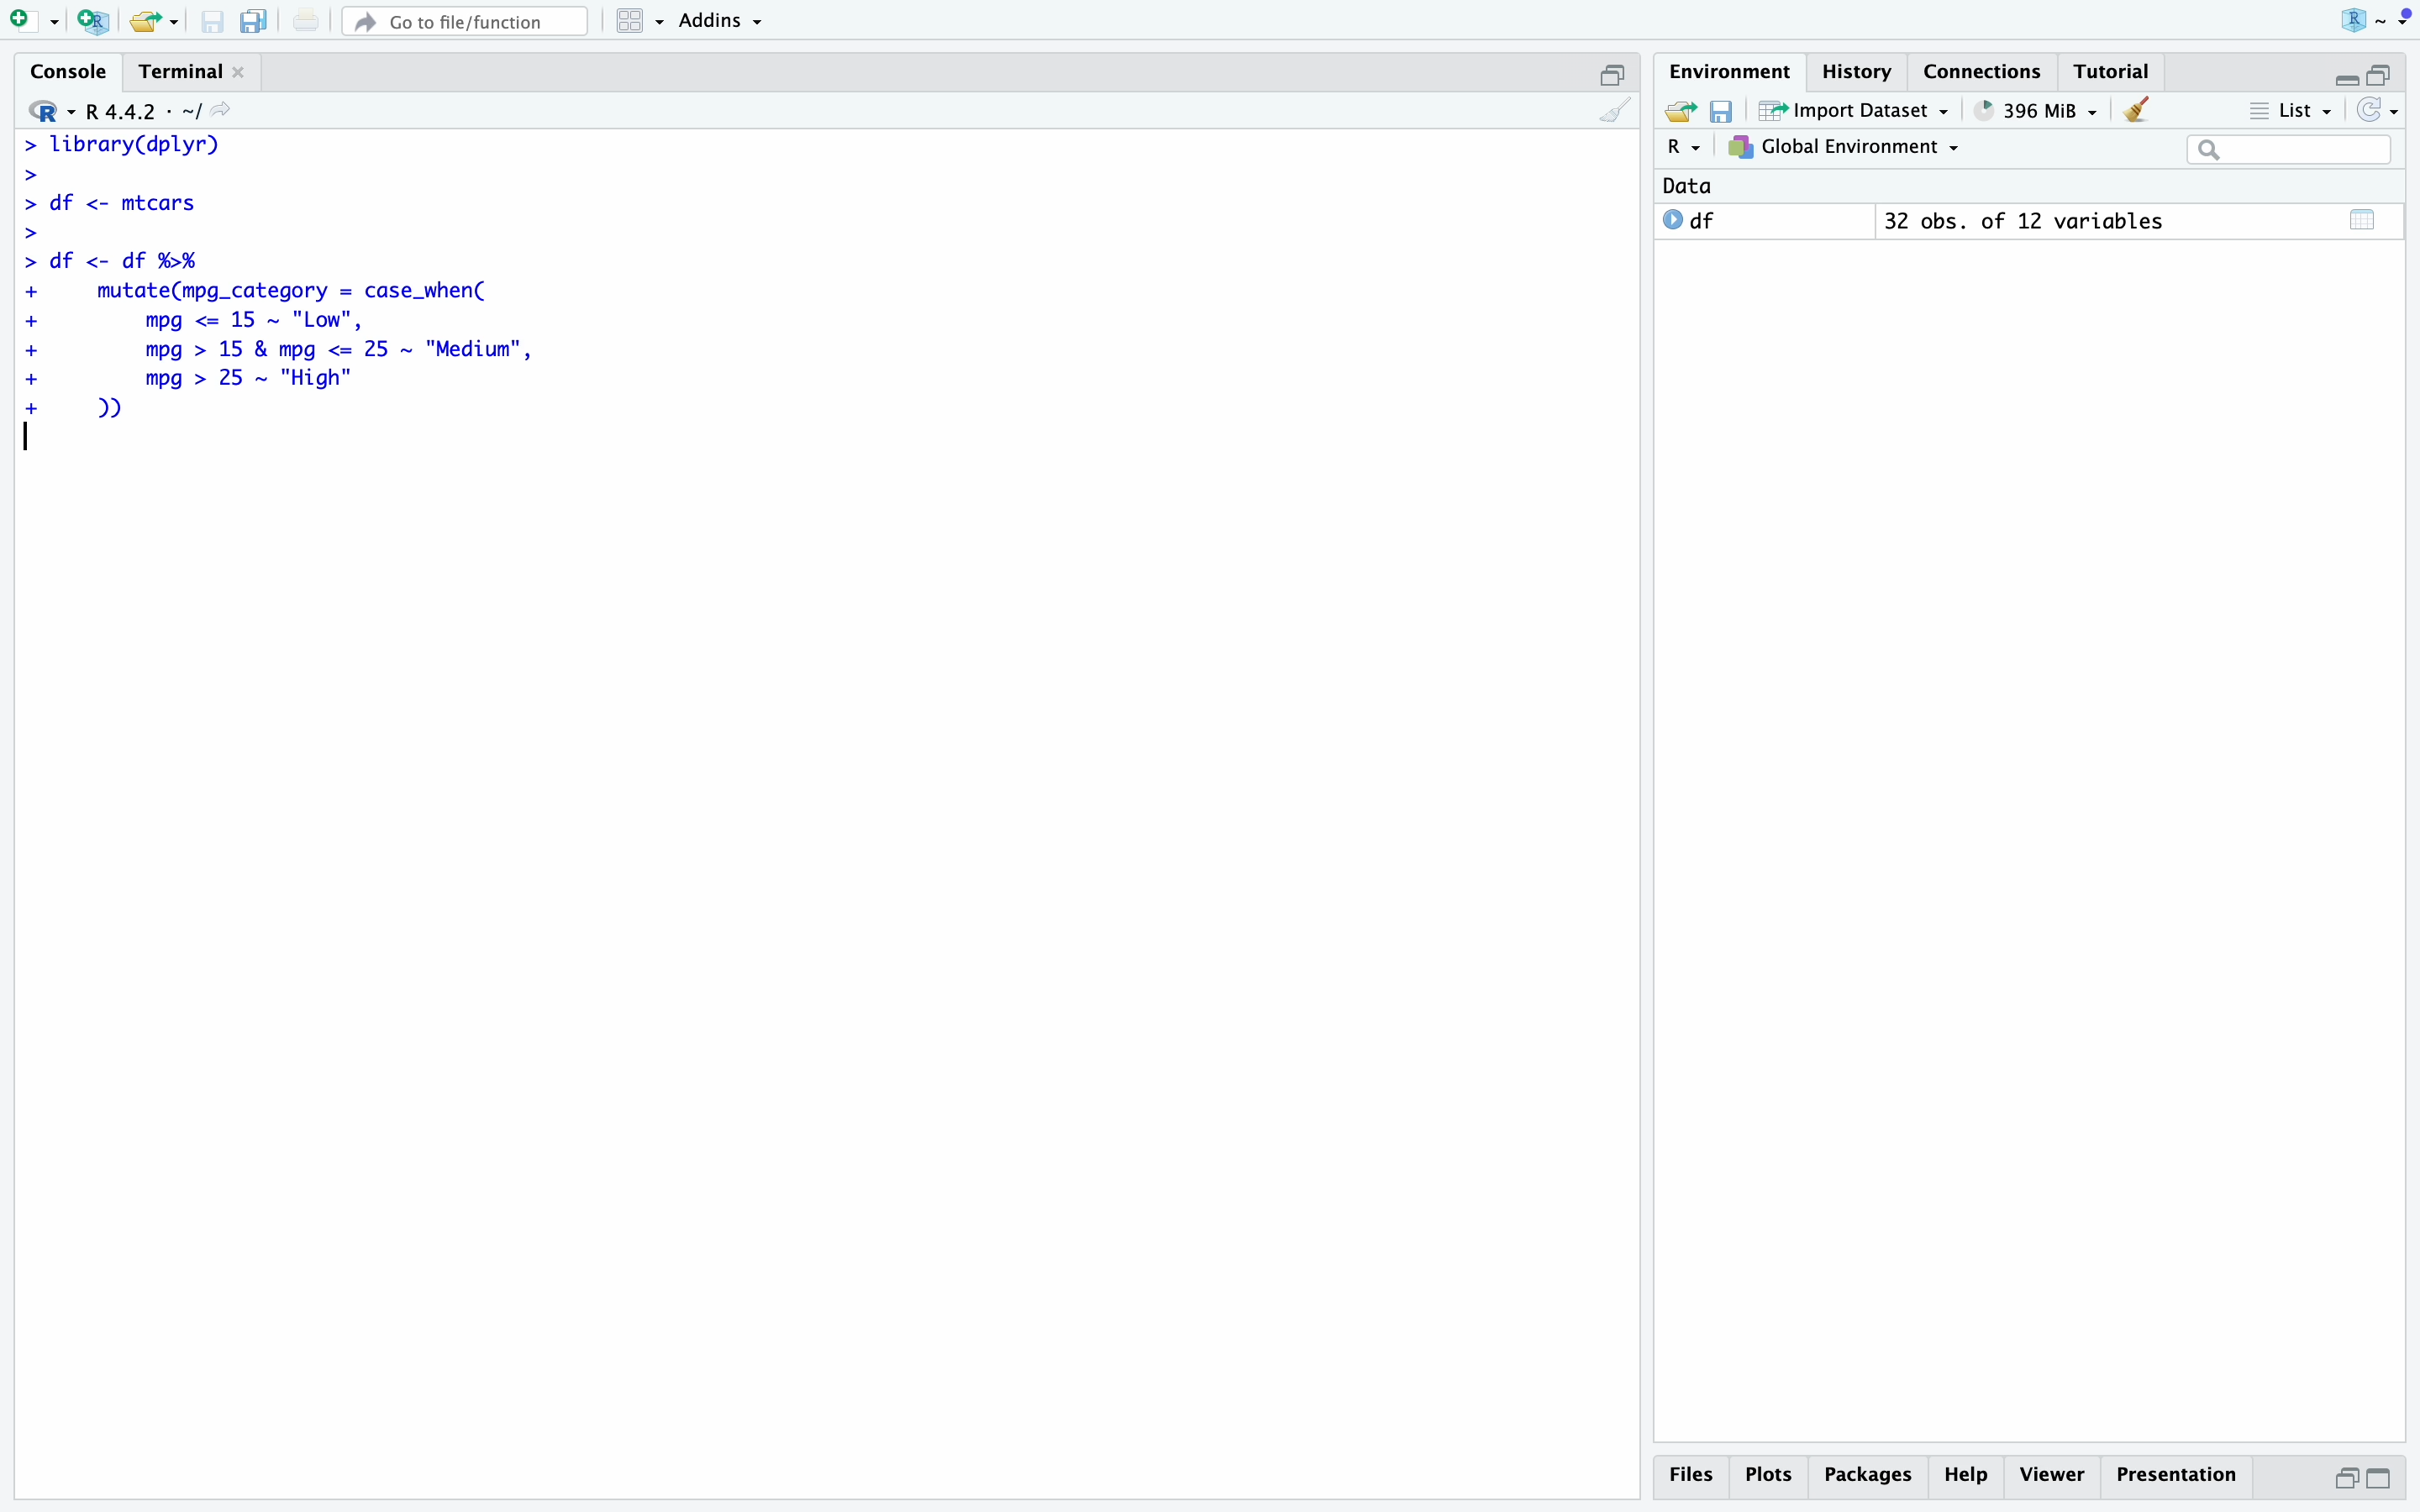 This screenshot has width=2420, height=1512. Describe the element at coordinates (1772, 1477) in the screenshot. I see `plots` at that location.